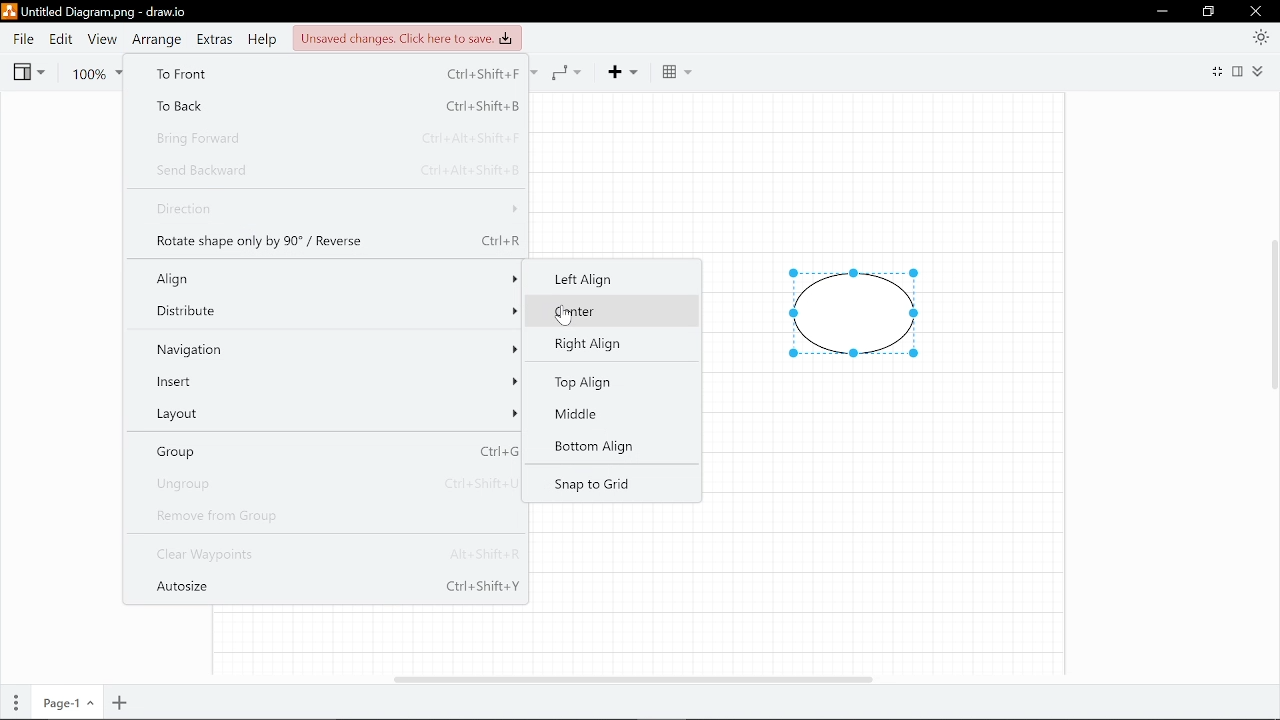 This screenshot has width=1280, height=720. Describe the element at coordinates (97, 71) in the screenshot. I see `Current zoom` at that location.